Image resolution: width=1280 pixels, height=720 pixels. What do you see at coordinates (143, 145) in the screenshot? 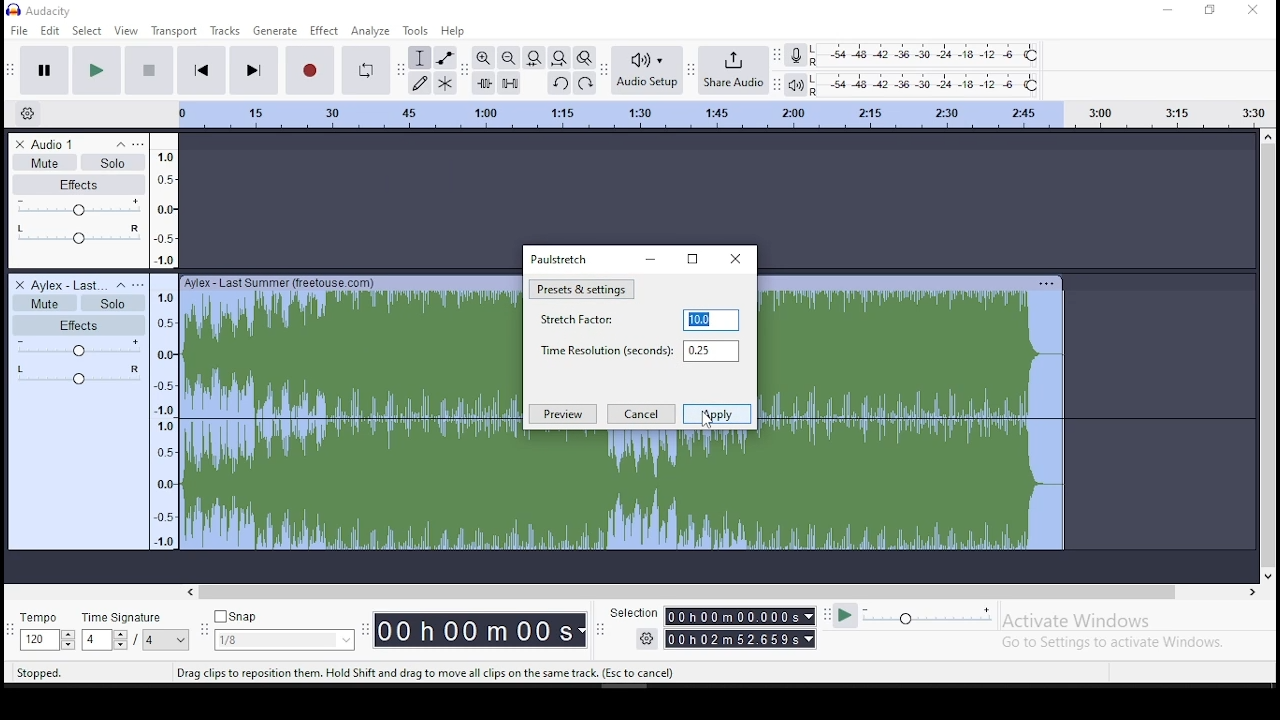
I see `open menu` at bounding box center [143, 145].